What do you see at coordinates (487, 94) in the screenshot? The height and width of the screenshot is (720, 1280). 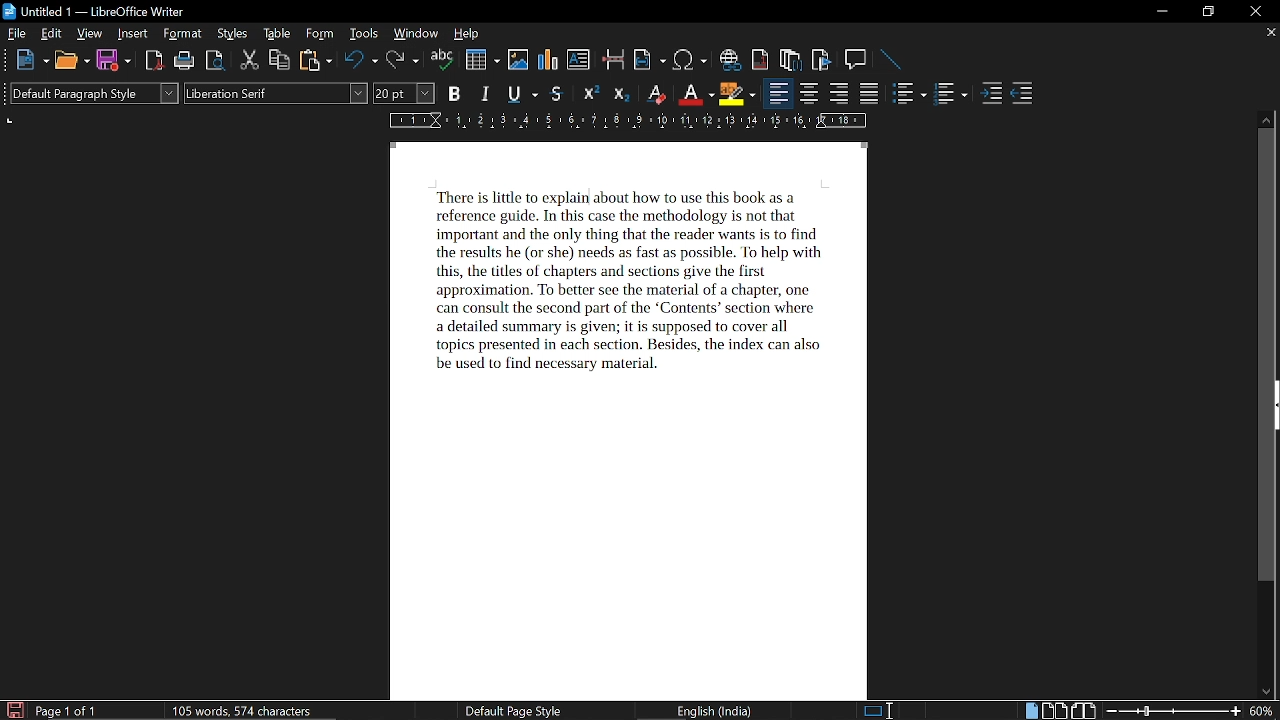 I see `italic` at bounding box center [487, 94].